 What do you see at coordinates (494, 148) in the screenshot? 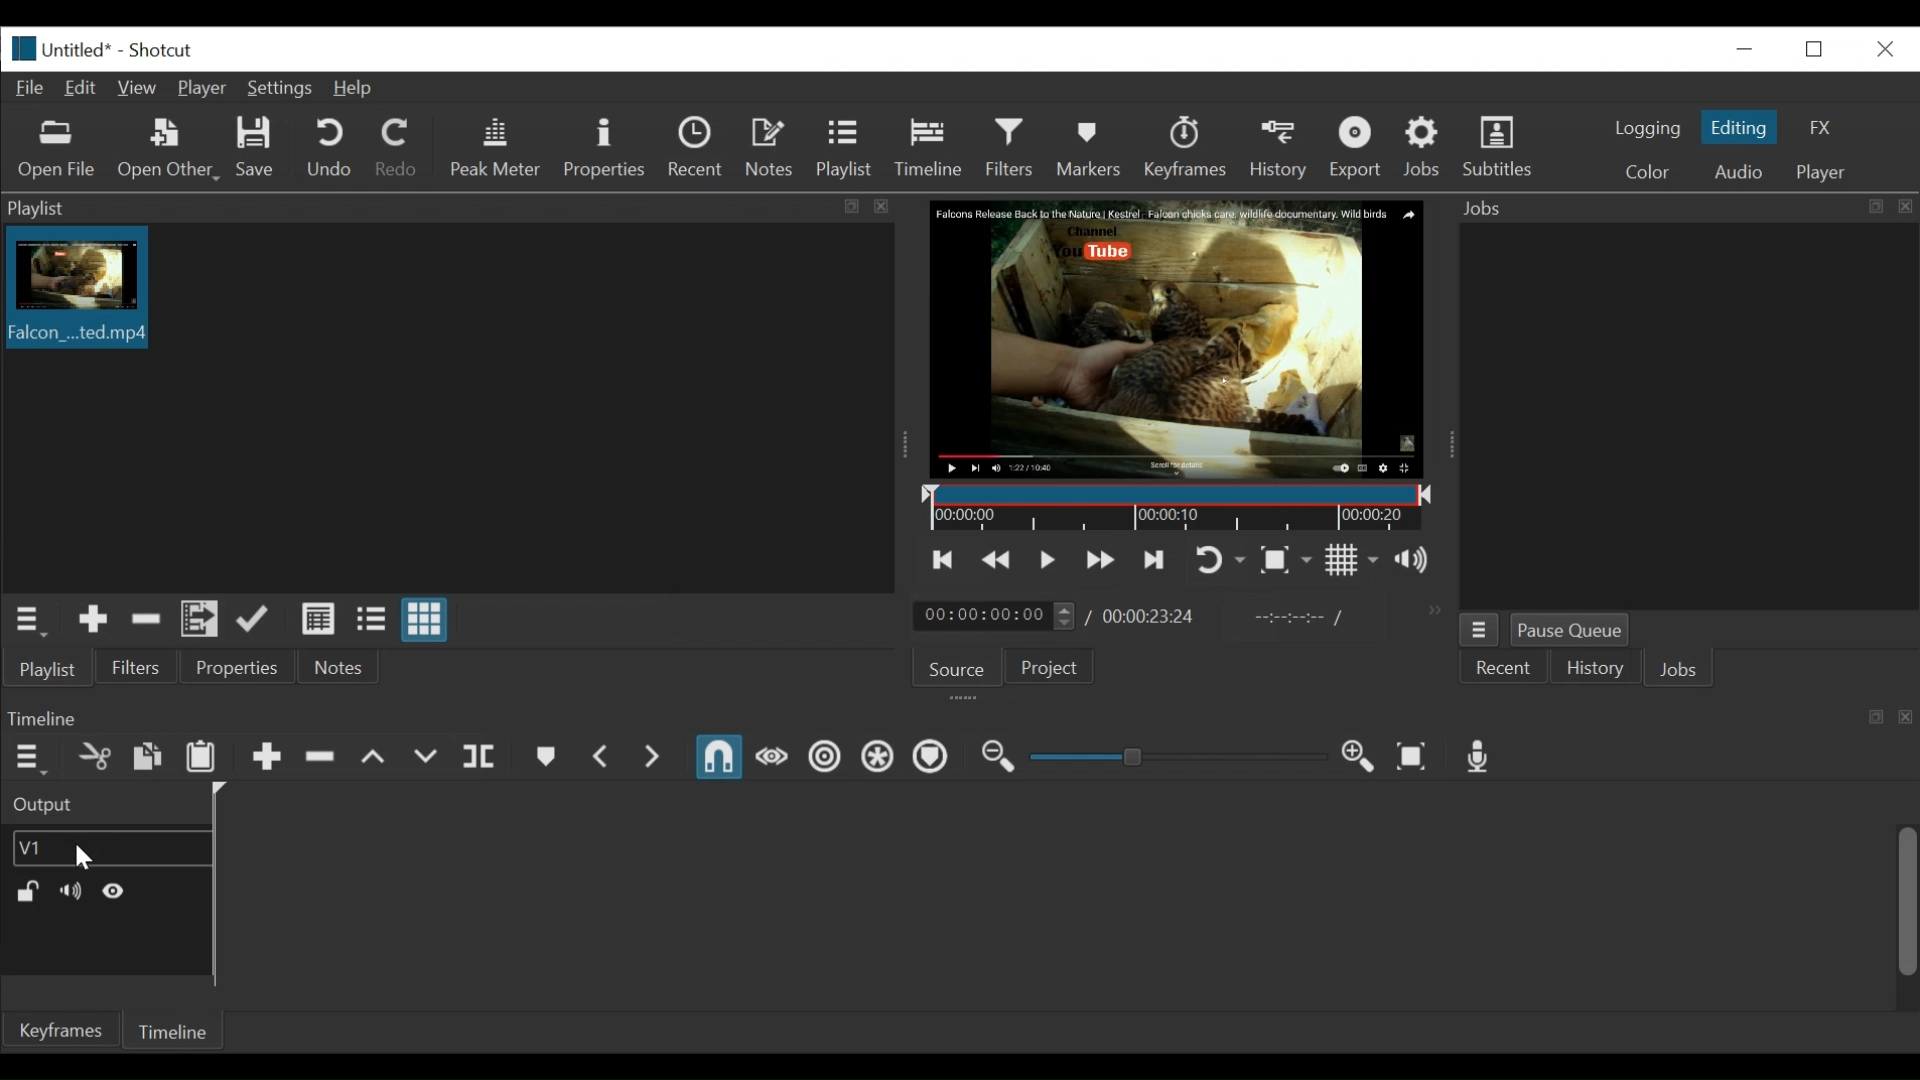
I see `Peak Meter` at bounding box center [494, 148].